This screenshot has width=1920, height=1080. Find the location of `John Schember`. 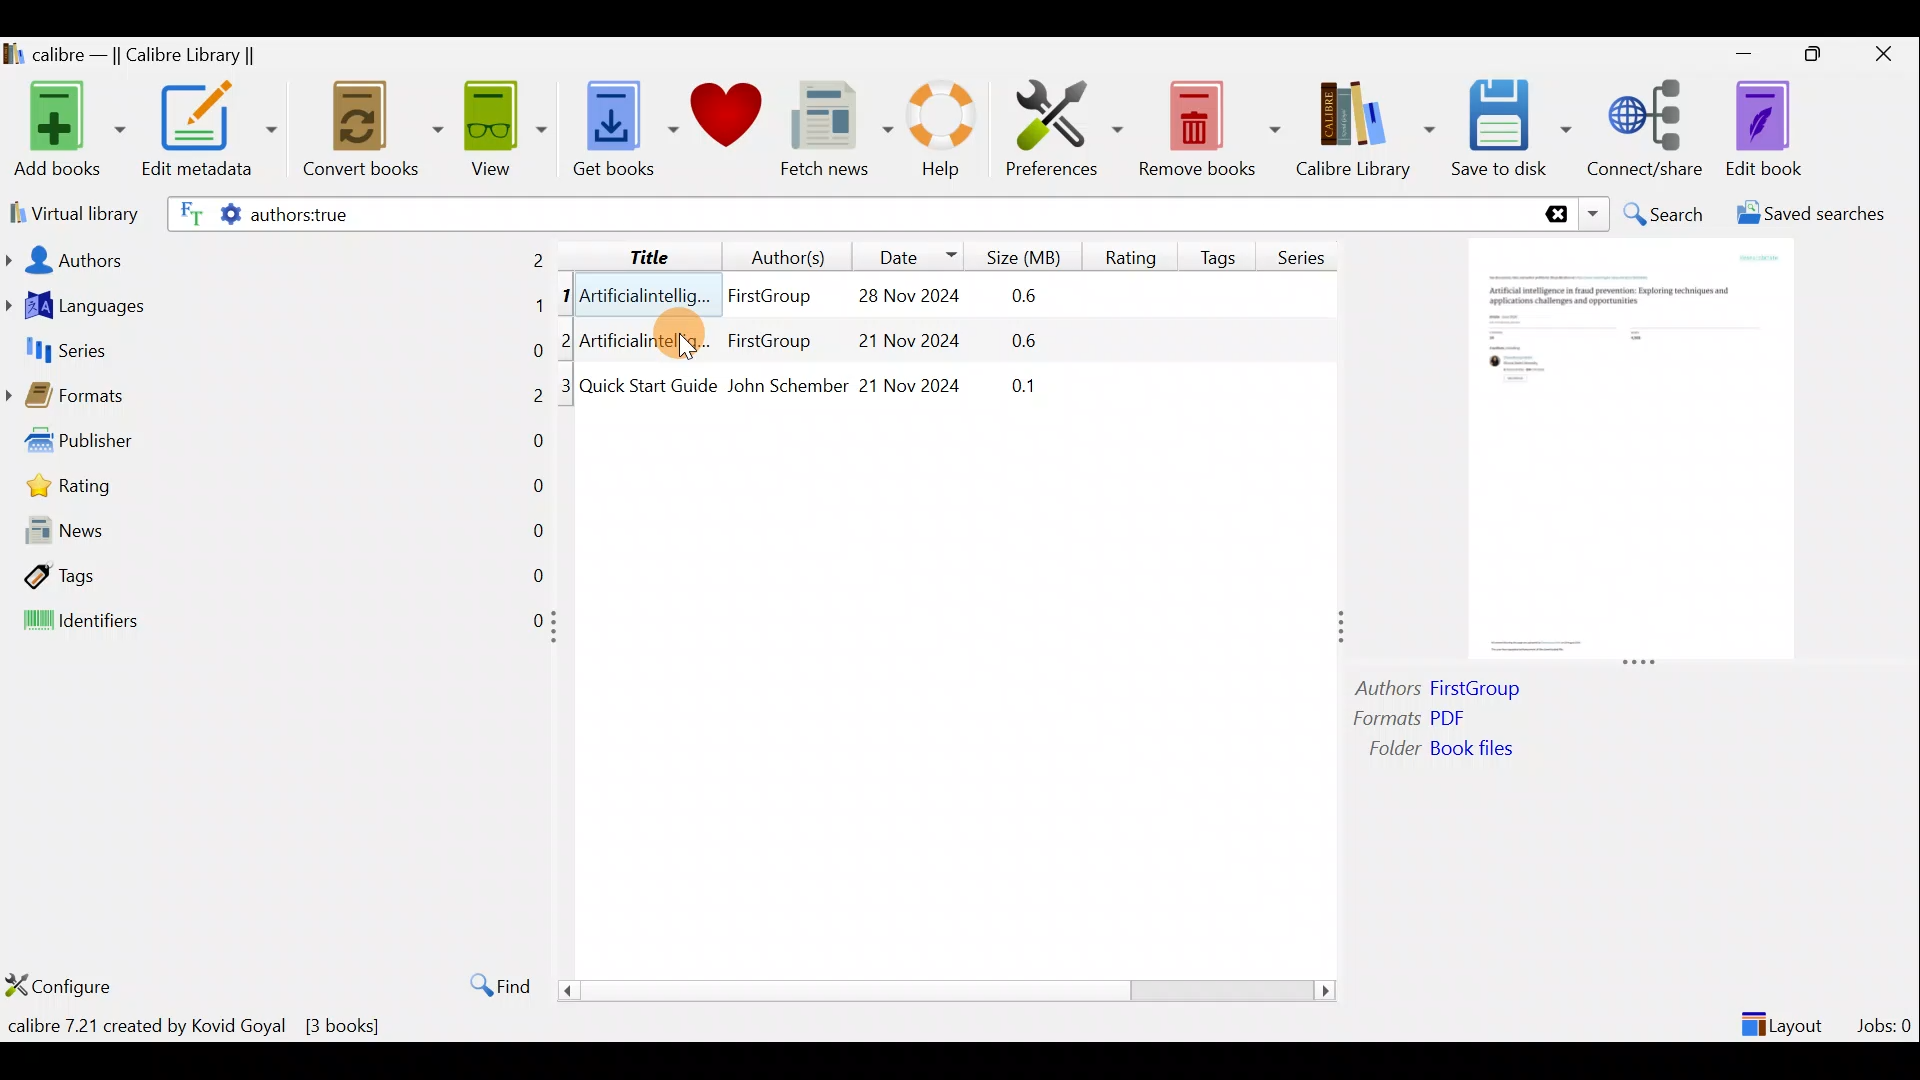

John Schember is located at coordinates (786, 387).